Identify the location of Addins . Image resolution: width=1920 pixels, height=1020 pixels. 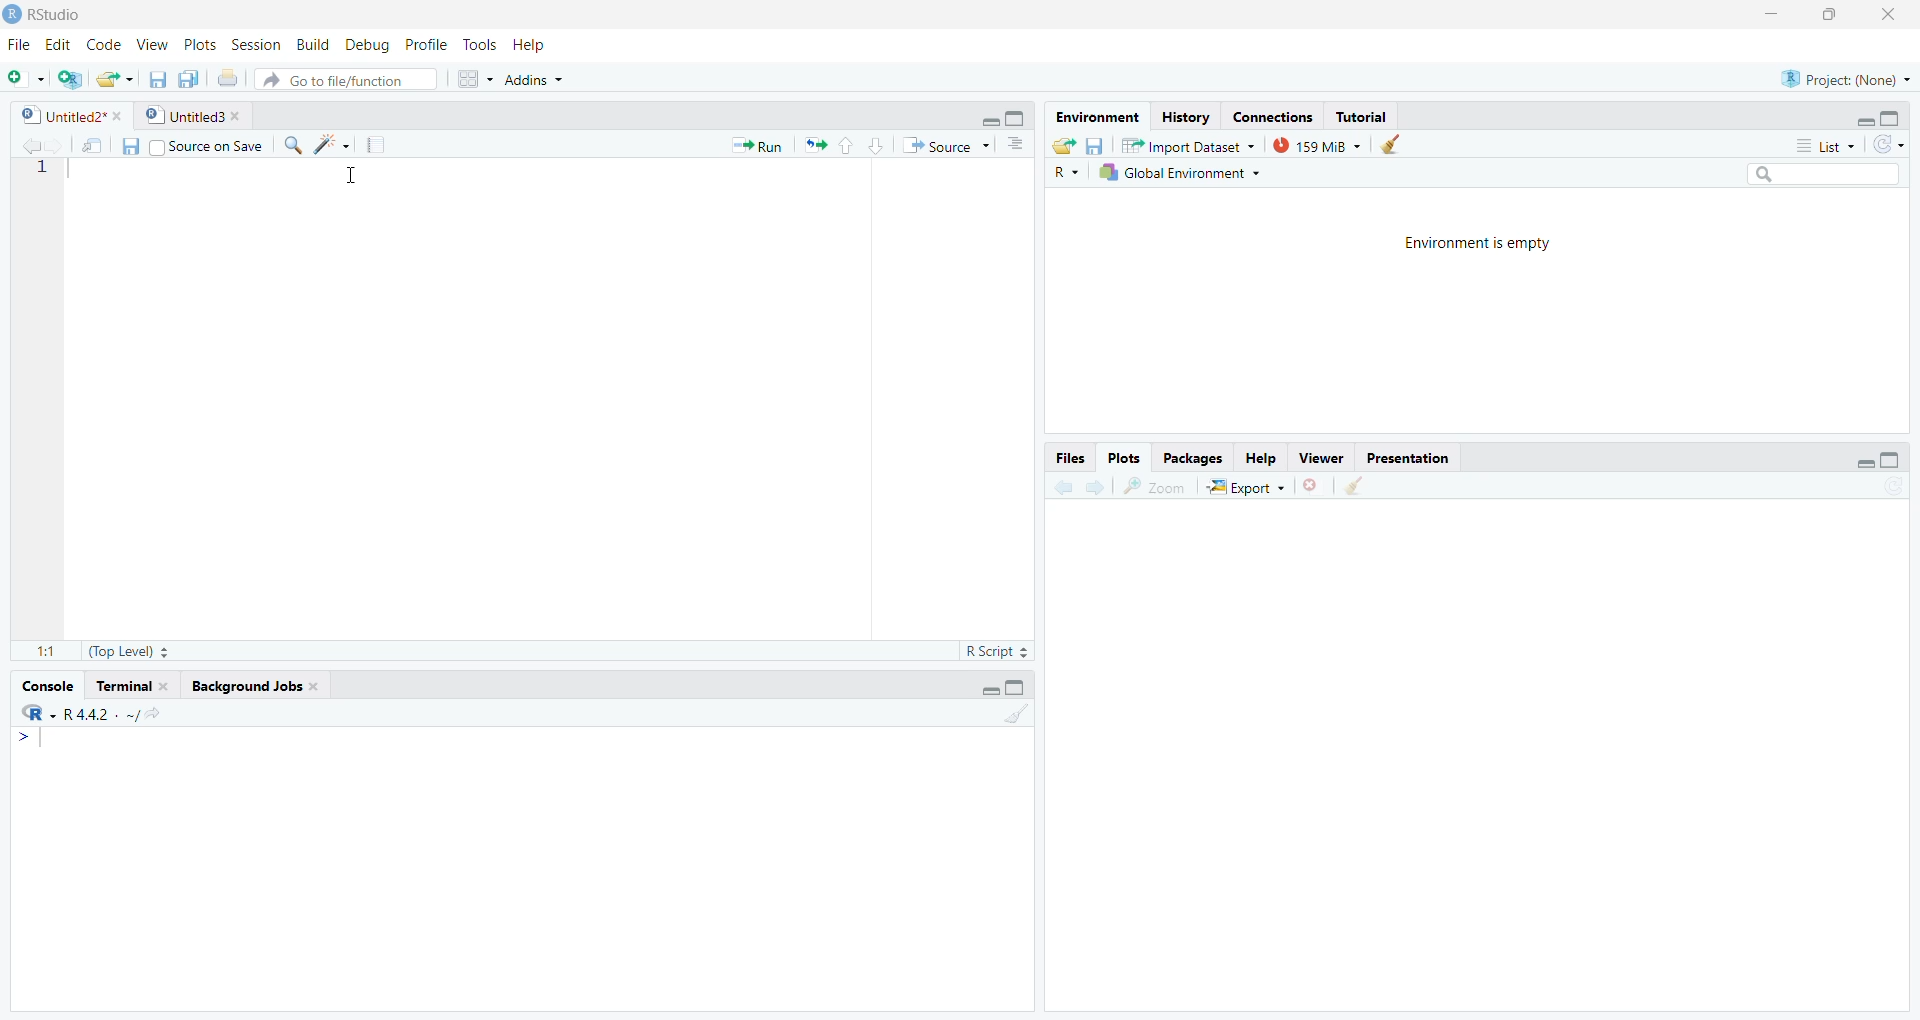
(533, 81).